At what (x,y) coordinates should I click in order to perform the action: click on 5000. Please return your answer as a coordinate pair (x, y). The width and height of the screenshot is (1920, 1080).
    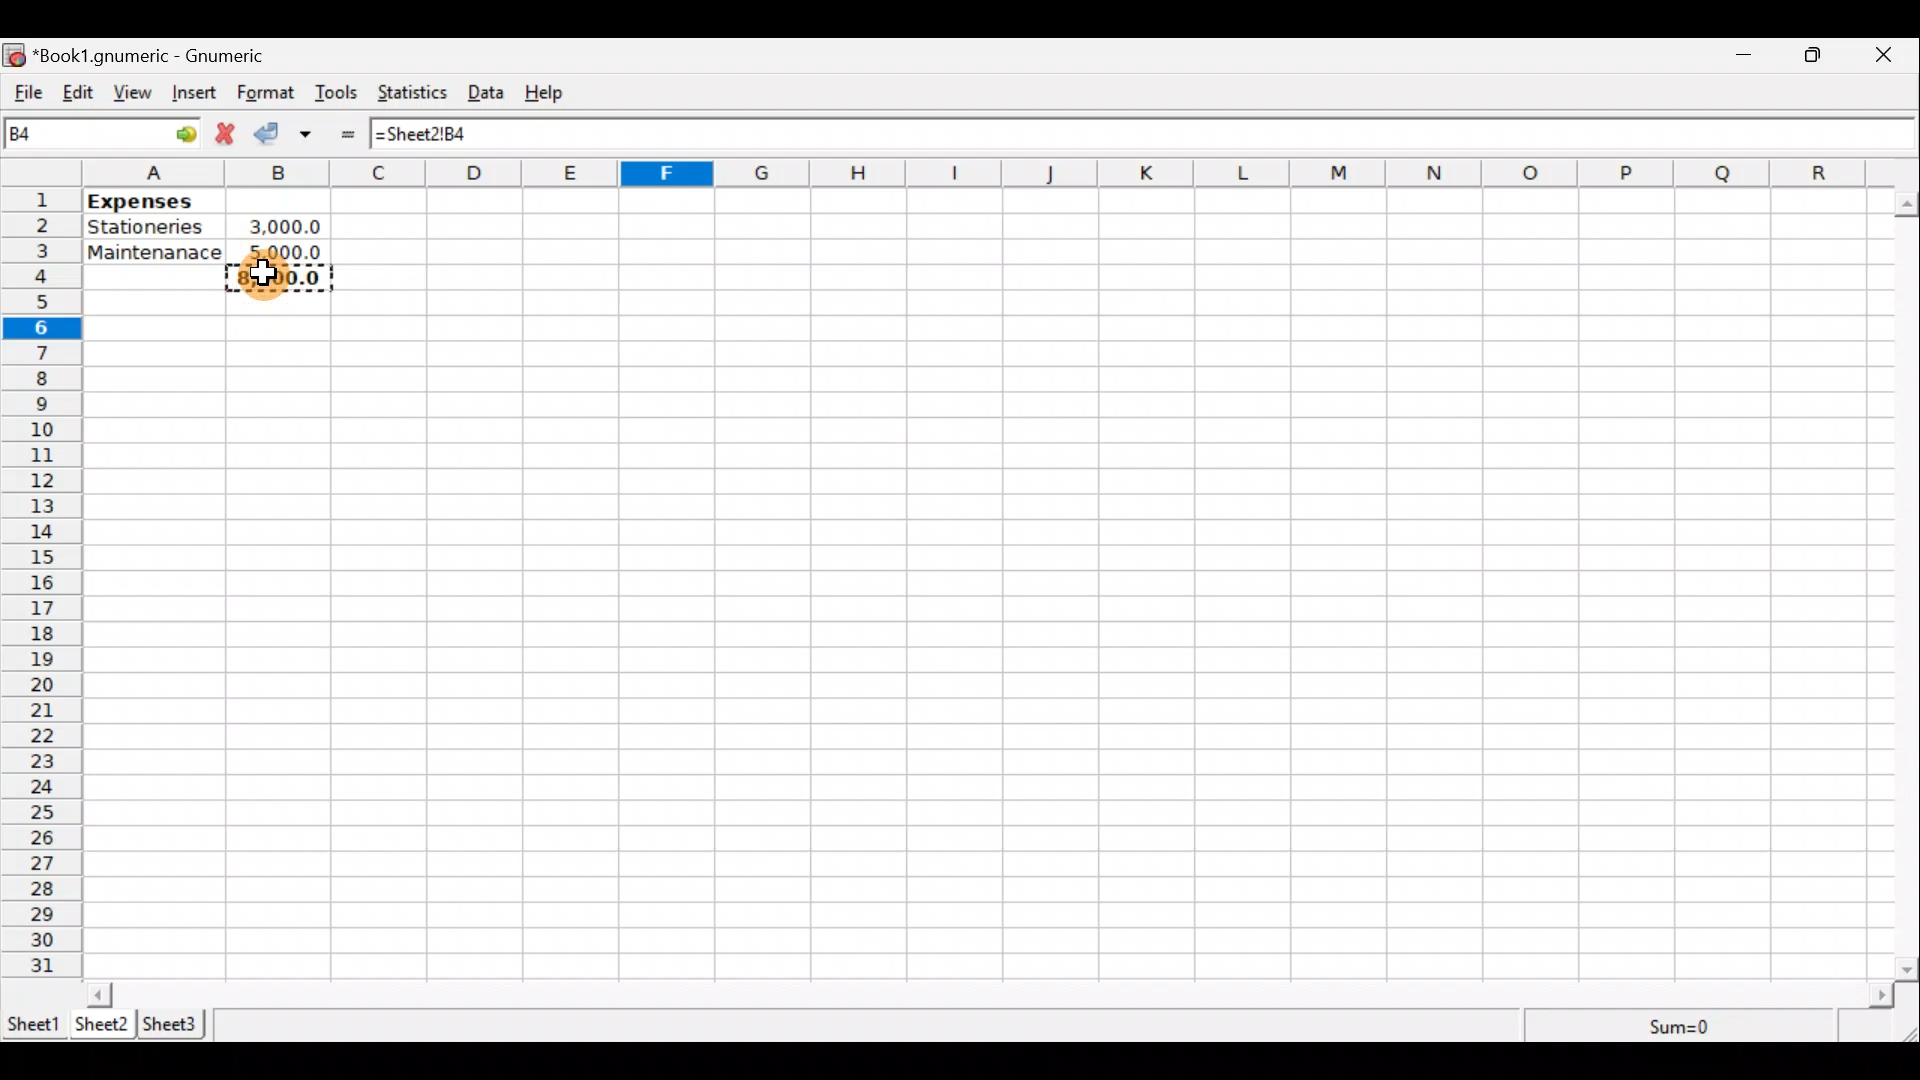
    Looking at the image, I should click on (282, 253).